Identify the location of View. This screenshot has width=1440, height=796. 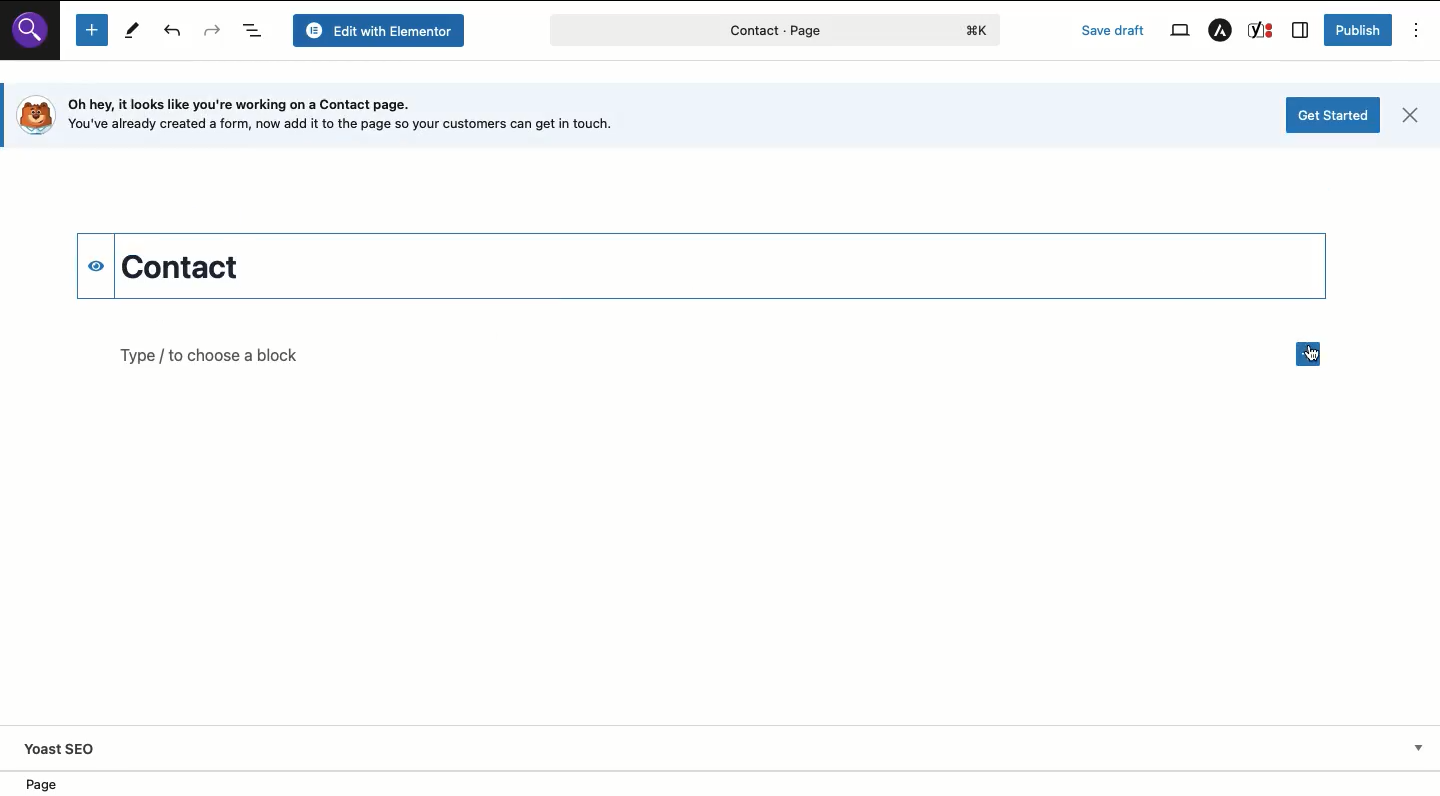
(1178, 29).